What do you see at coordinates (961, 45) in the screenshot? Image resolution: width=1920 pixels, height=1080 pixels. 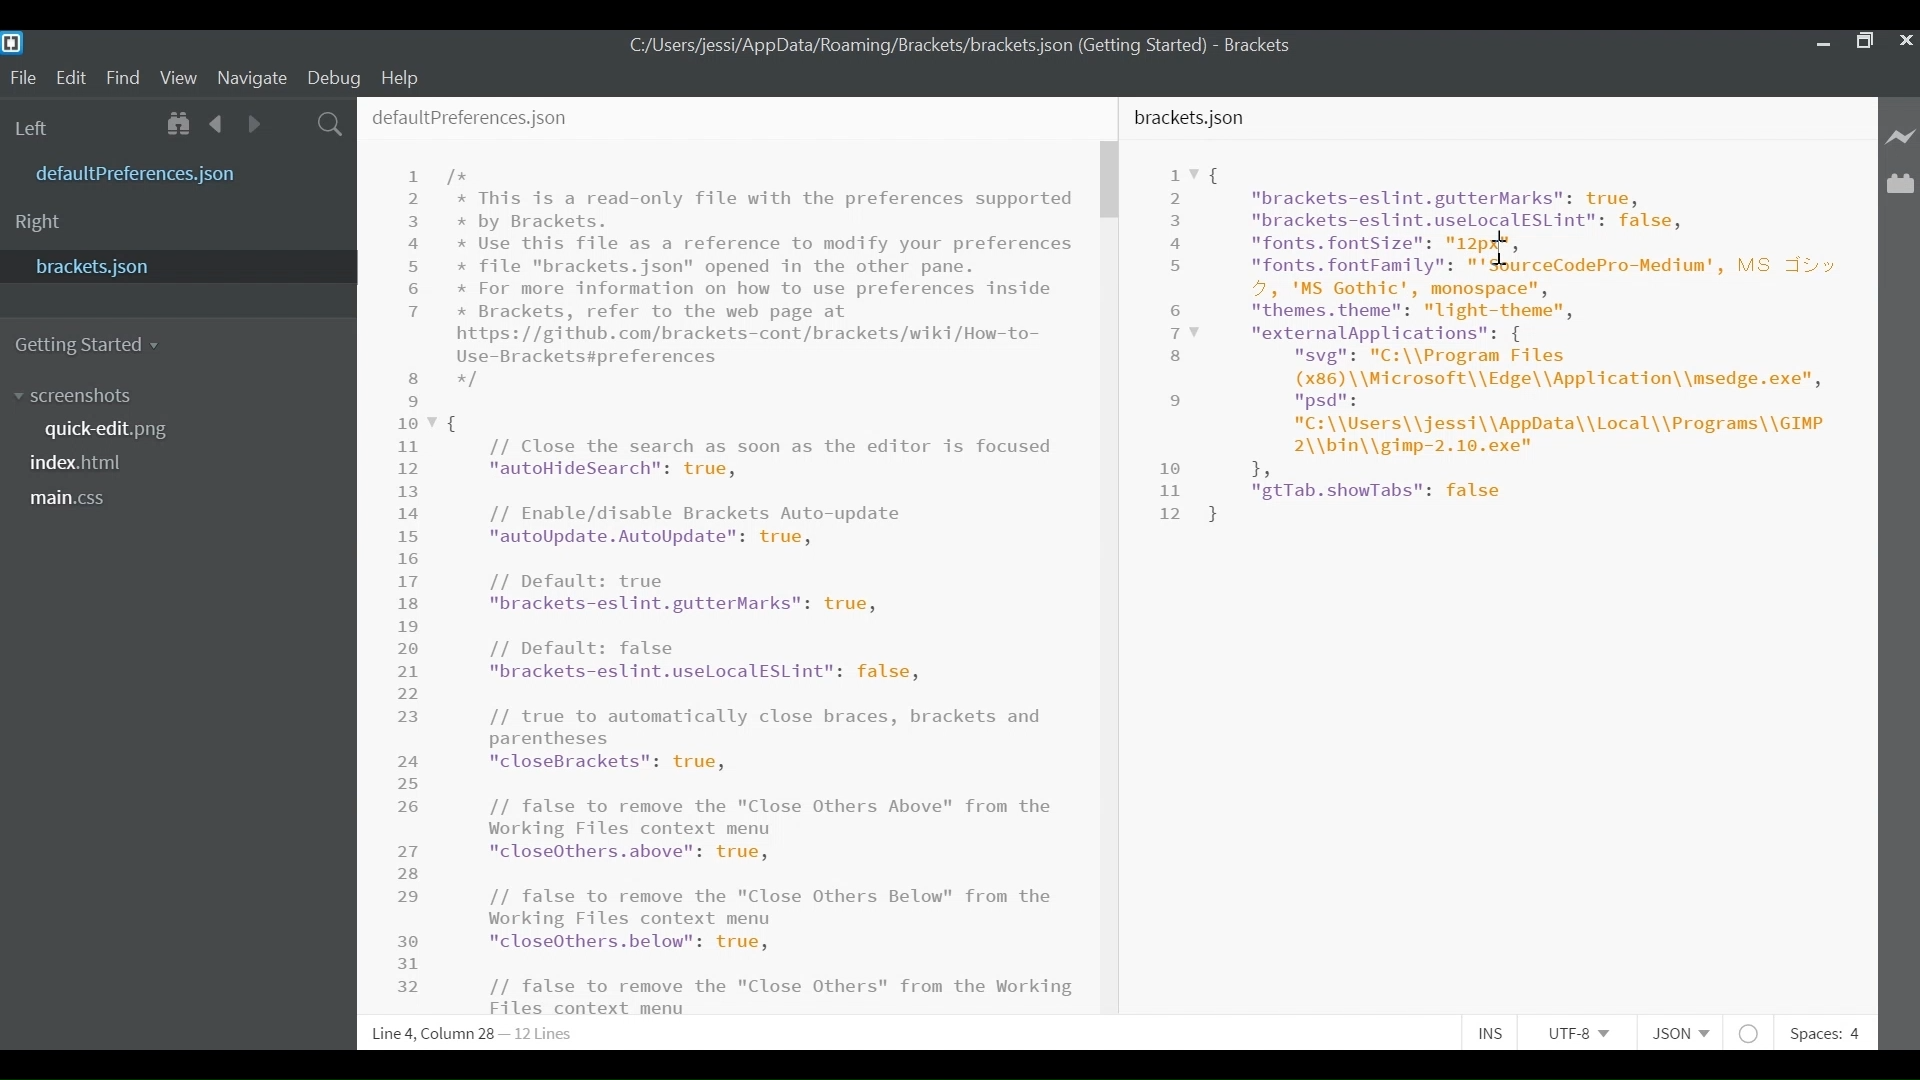 I see `C:/Users/jessi/AppData/Roaming/Brackets/brackets json (Getting Started) - Brackets` at bounding box center [961, 45].